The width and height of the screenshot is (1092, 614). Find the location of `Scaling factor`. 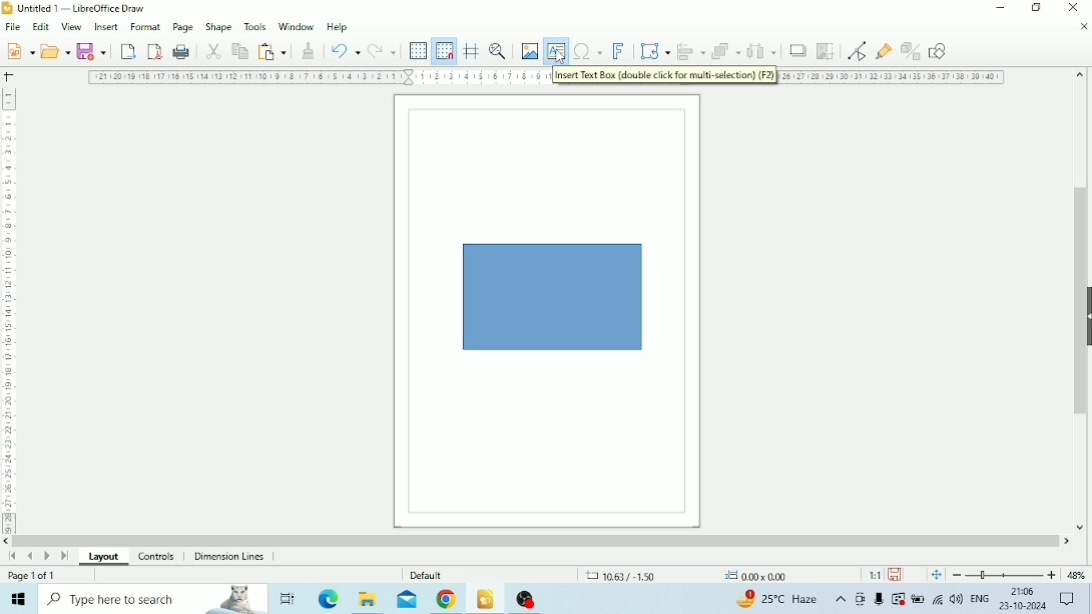

Scaling factor is located at coordinates (873, 574).